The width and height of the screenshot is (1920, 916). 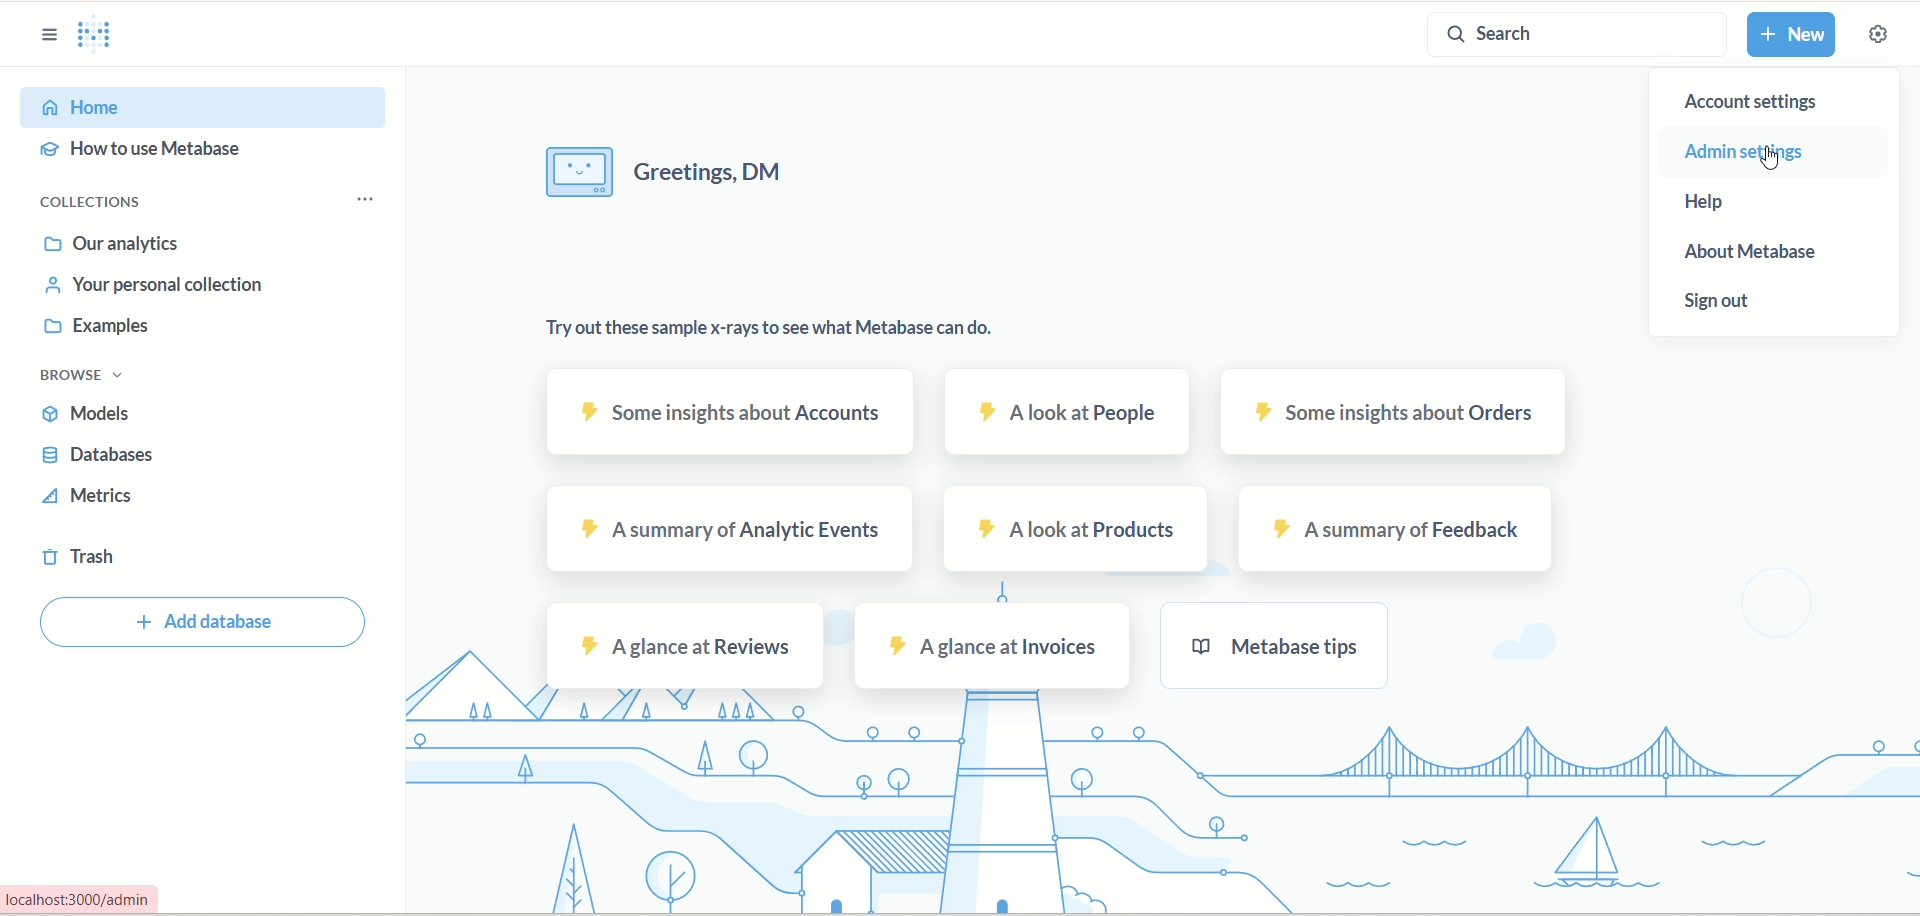 What do you see at coordinates (676, 175) in the screenshot?
I see `Greetings,DM` at bounding box center [676, 175].